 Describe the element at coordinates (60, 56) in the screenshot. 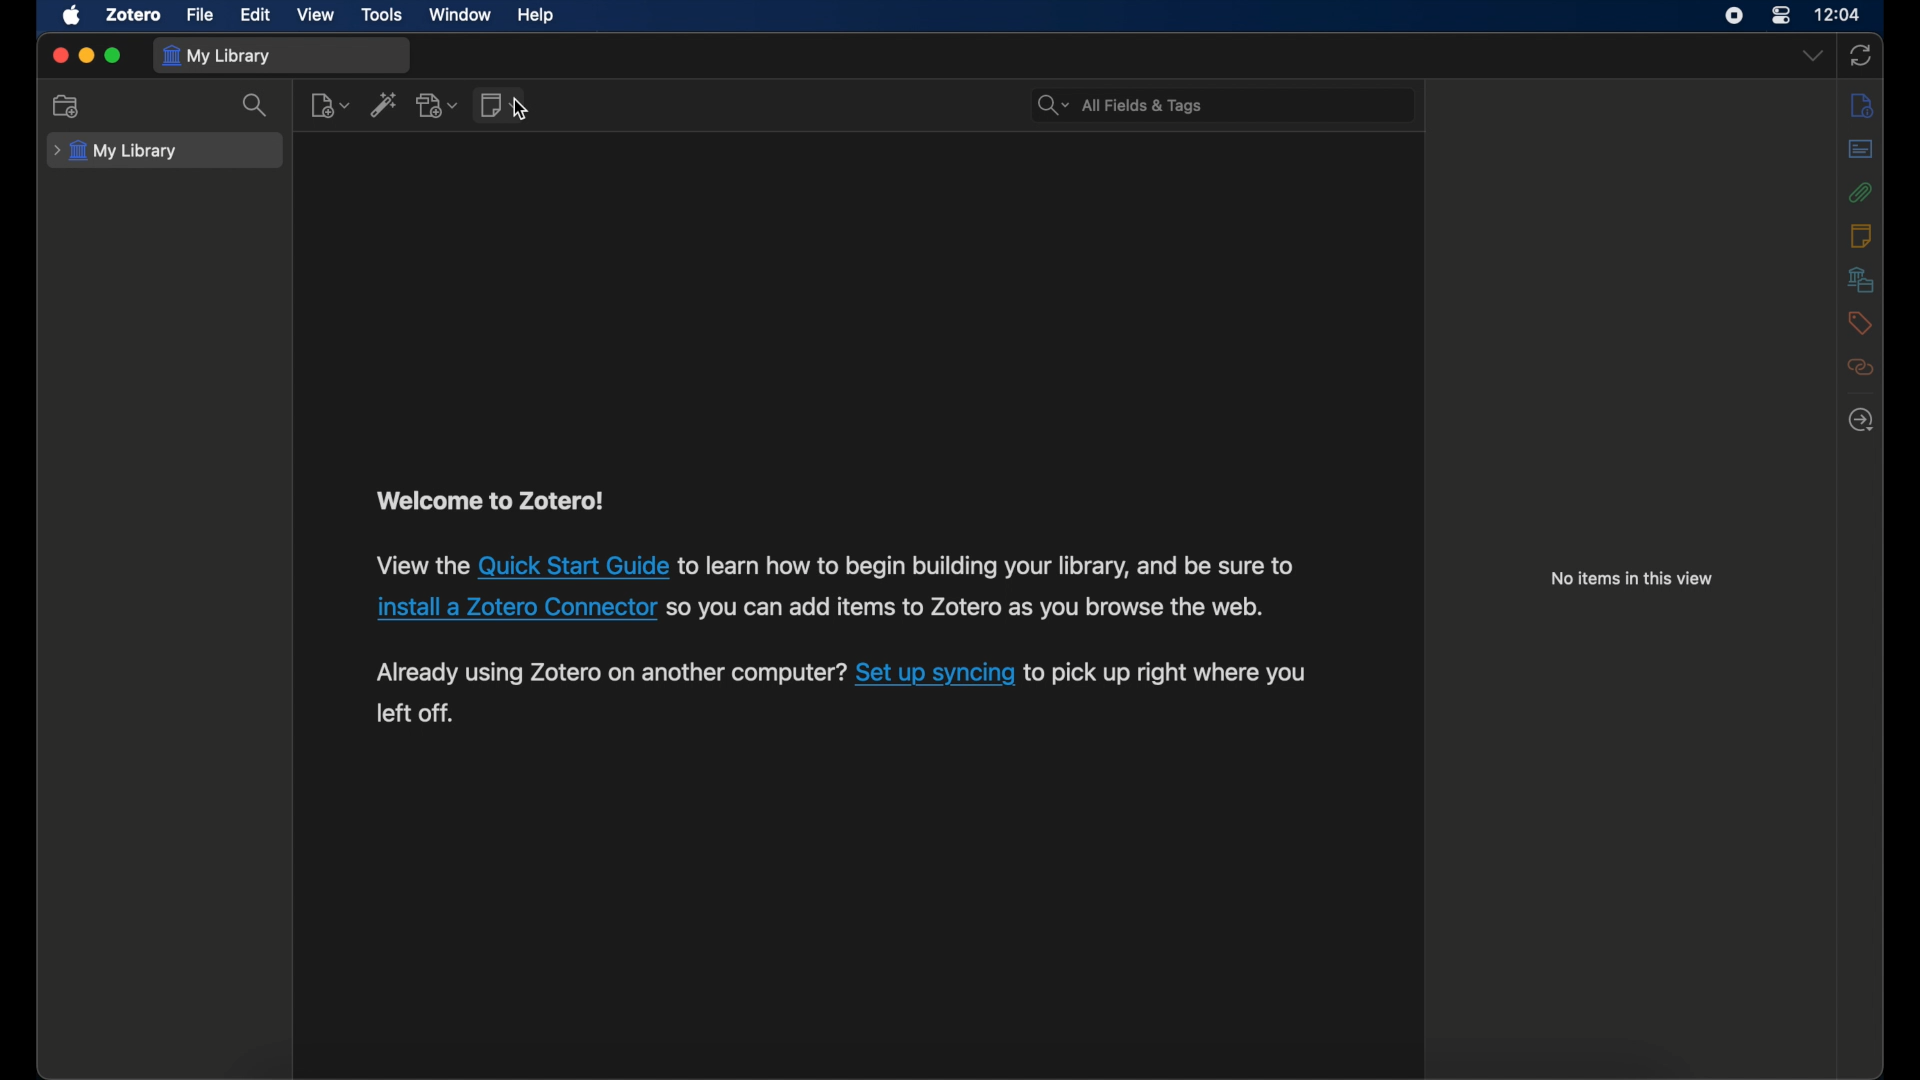

I see `close` at that location.